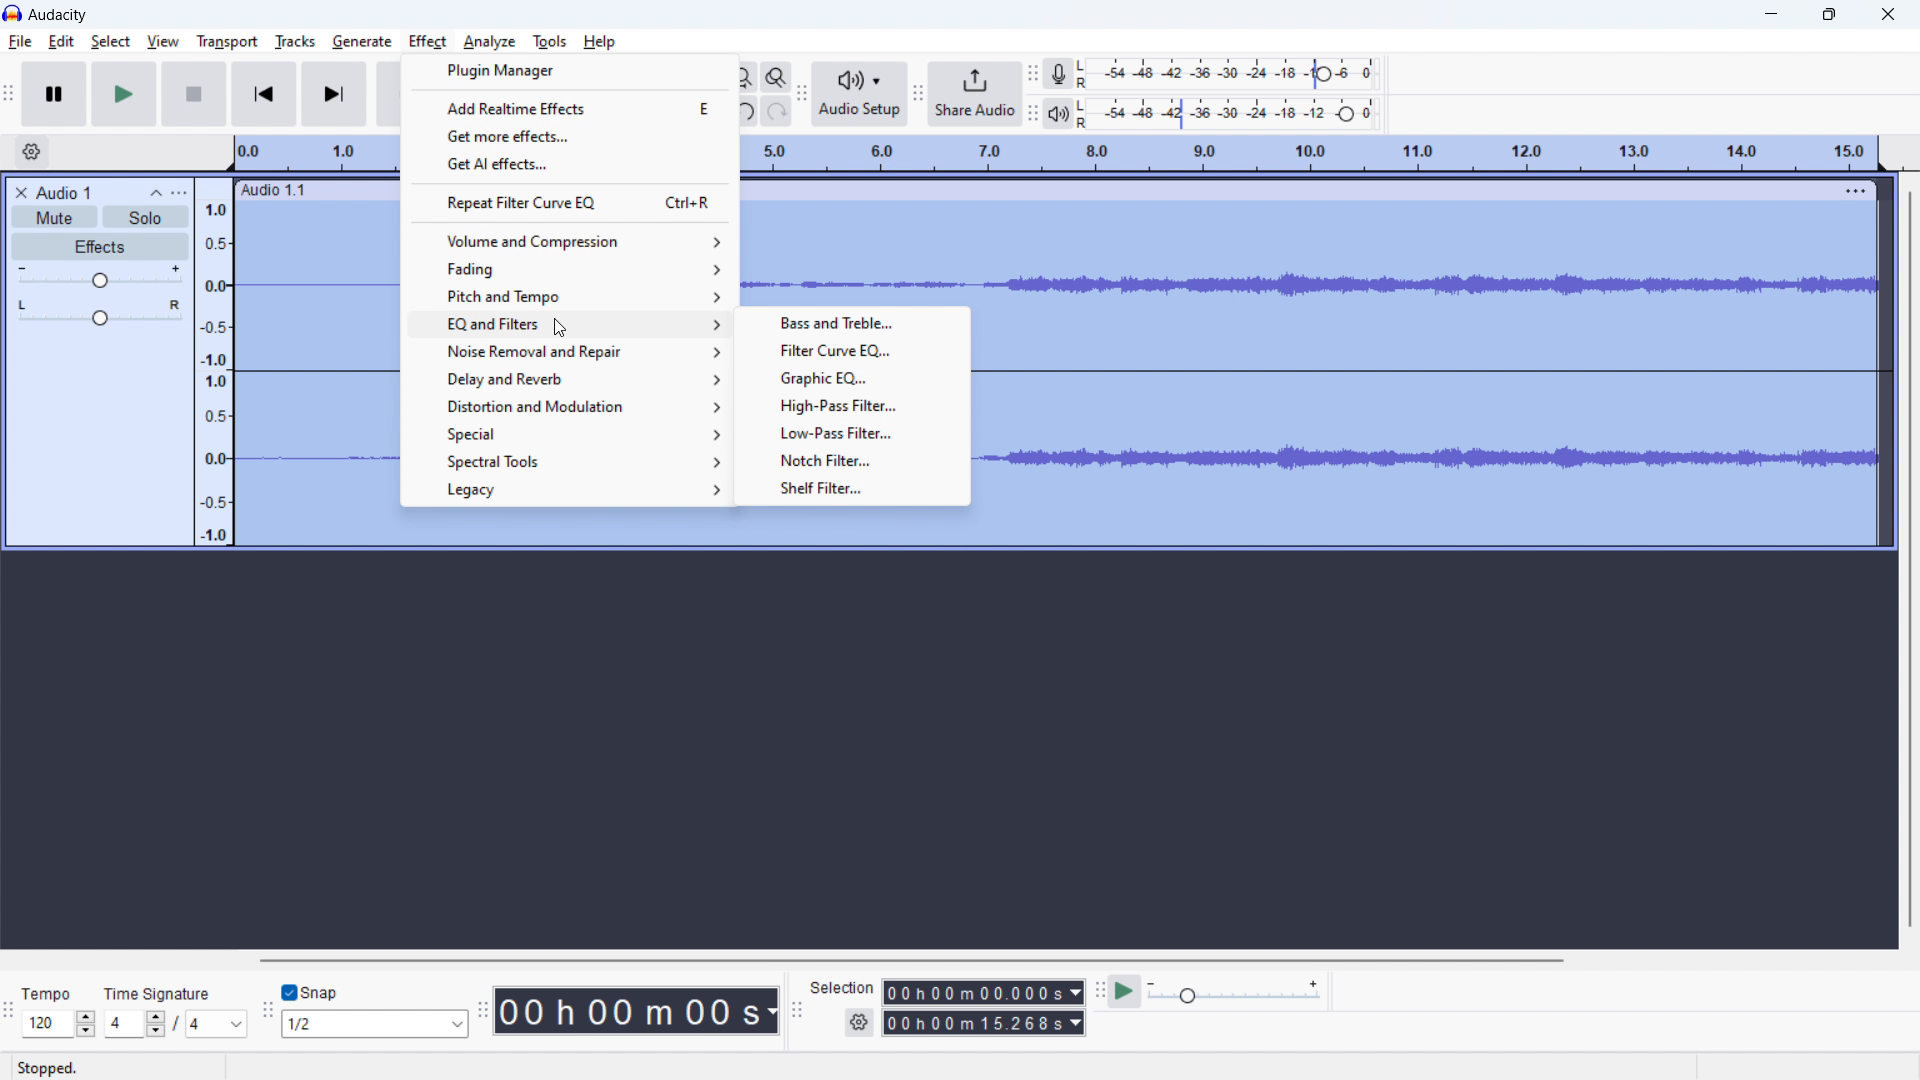 Image resolution: width=1920 pixels, height=1080 pixels. Describe the element at coordinates (21, 42) in the screenshot. I see `file` at that location.